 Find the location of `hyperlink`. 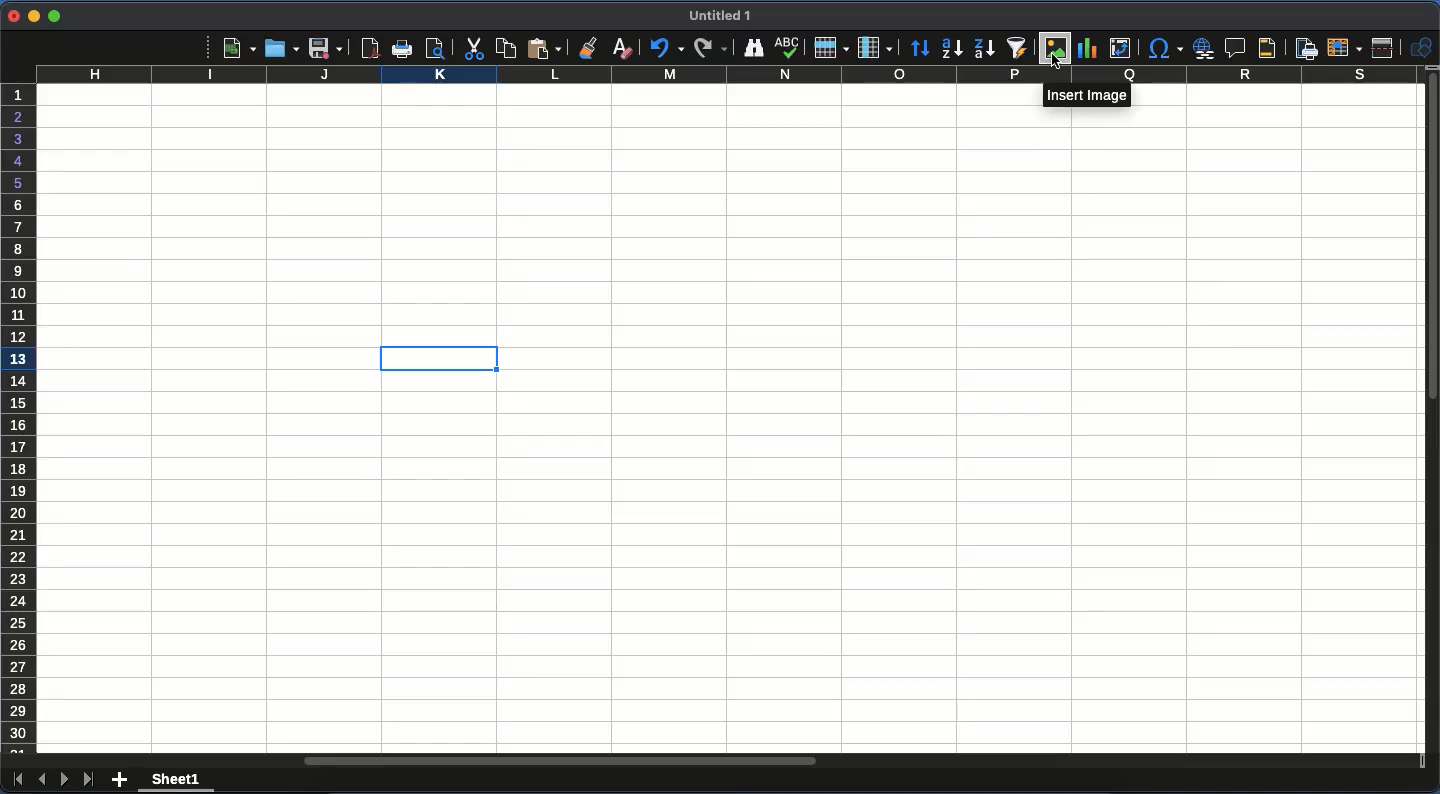

hyperlink is located at coordinates (1205, 48).